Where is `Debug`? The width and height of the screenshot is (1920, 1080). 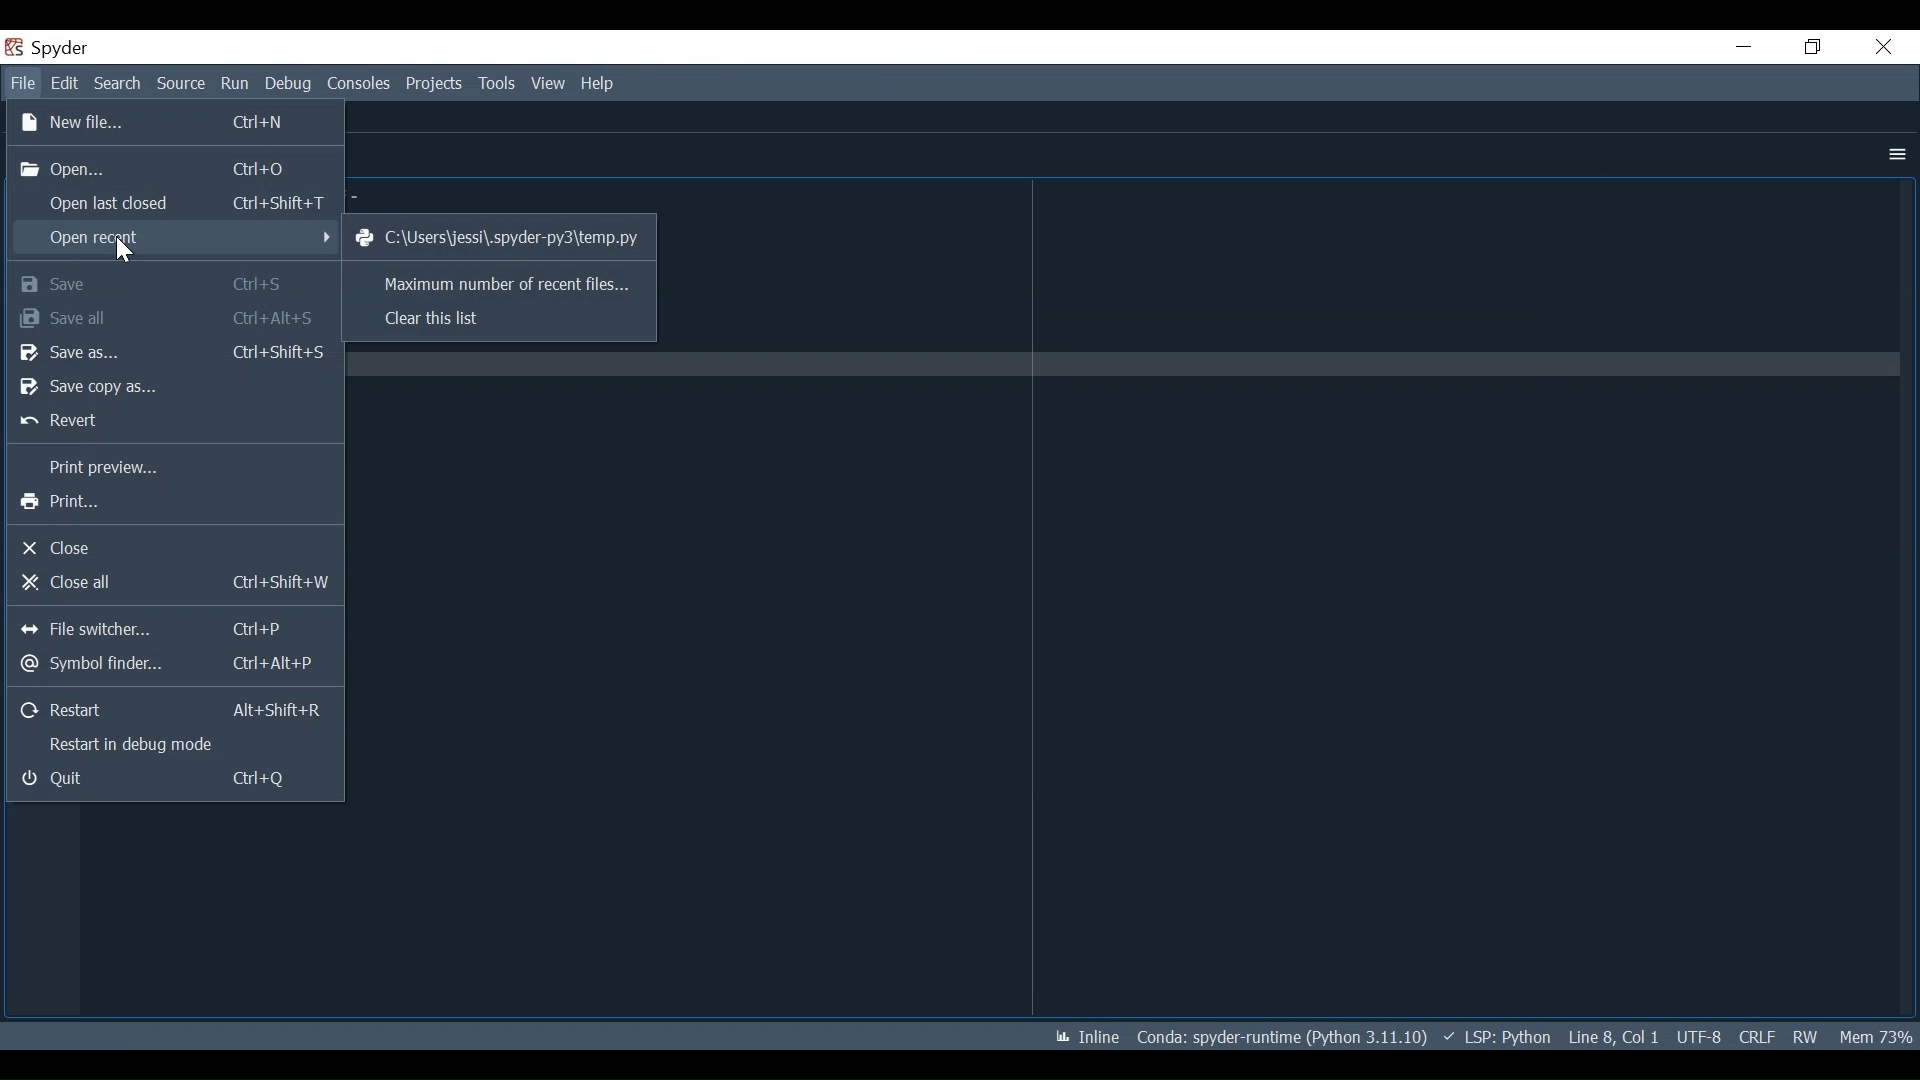
Debug is located at coordinates (290, 85).